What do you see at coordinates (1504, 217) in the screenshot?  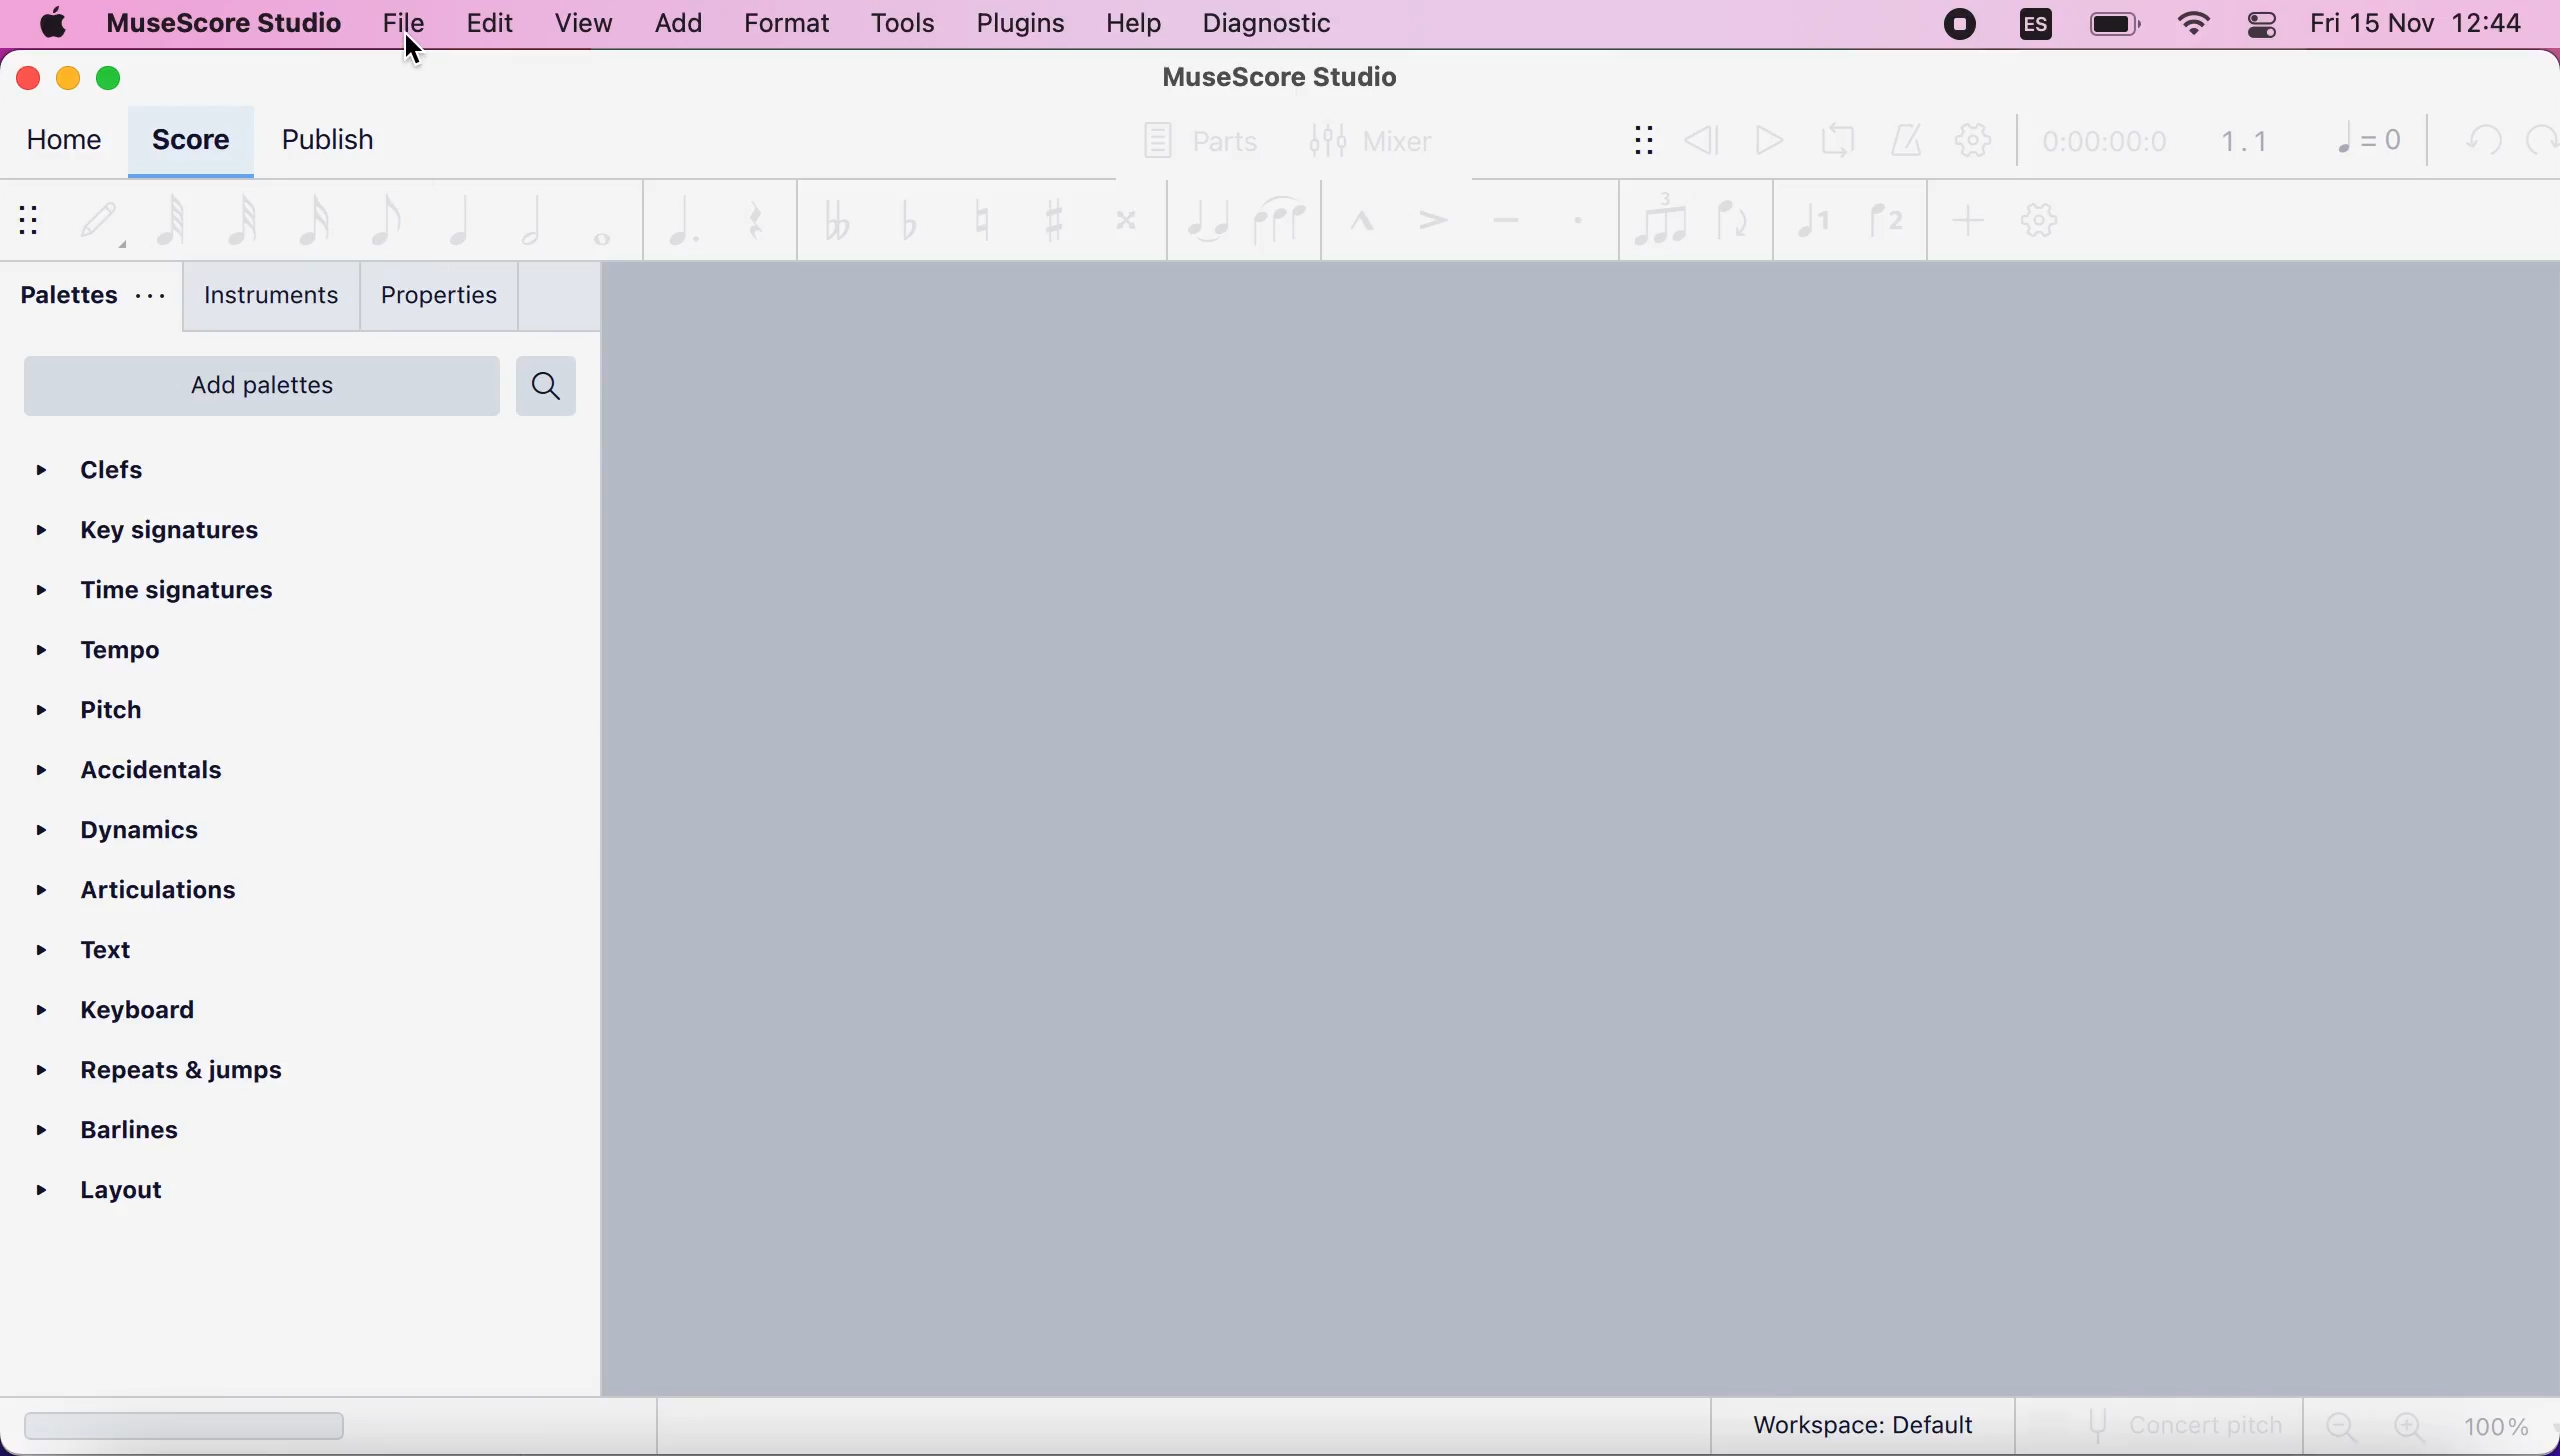 I see `tenuto` at bounding box center [1504, 217].